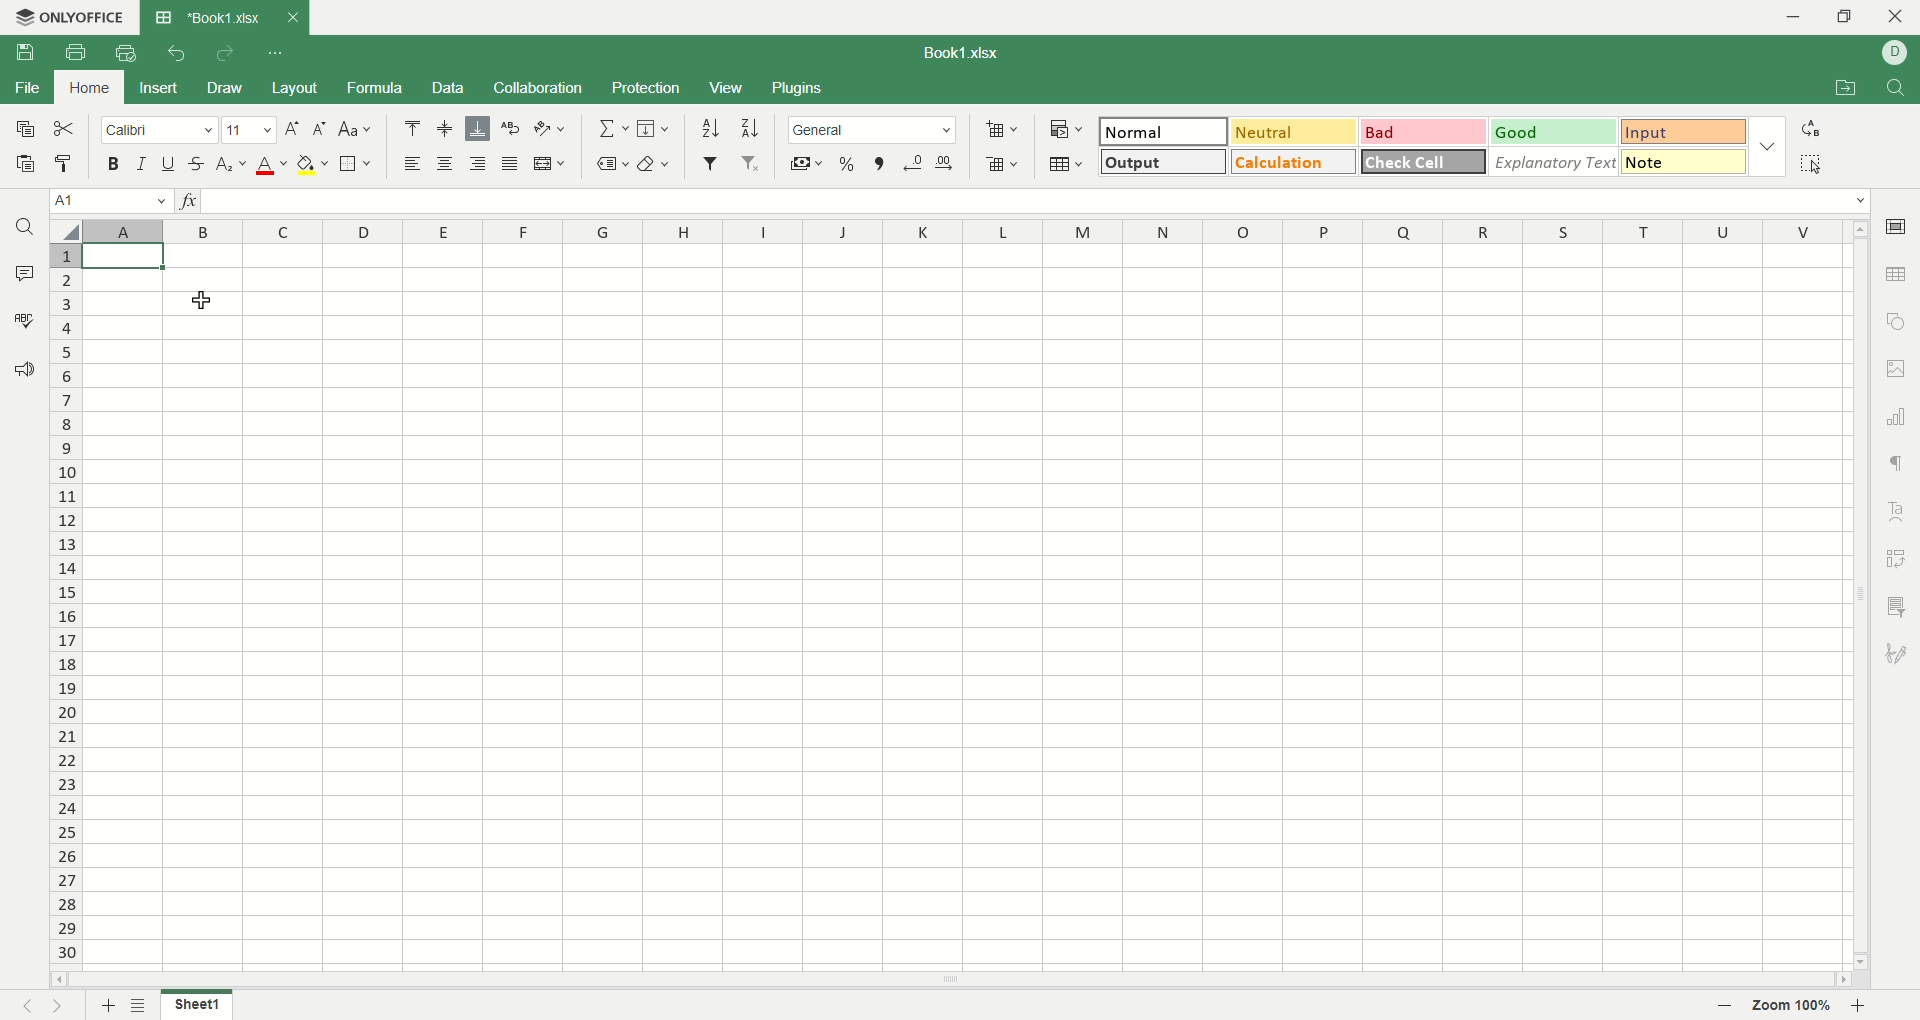  What do you see at coordinates (507, 162) in the screenshot?
I see `justified` at bounding box center [507, 162].